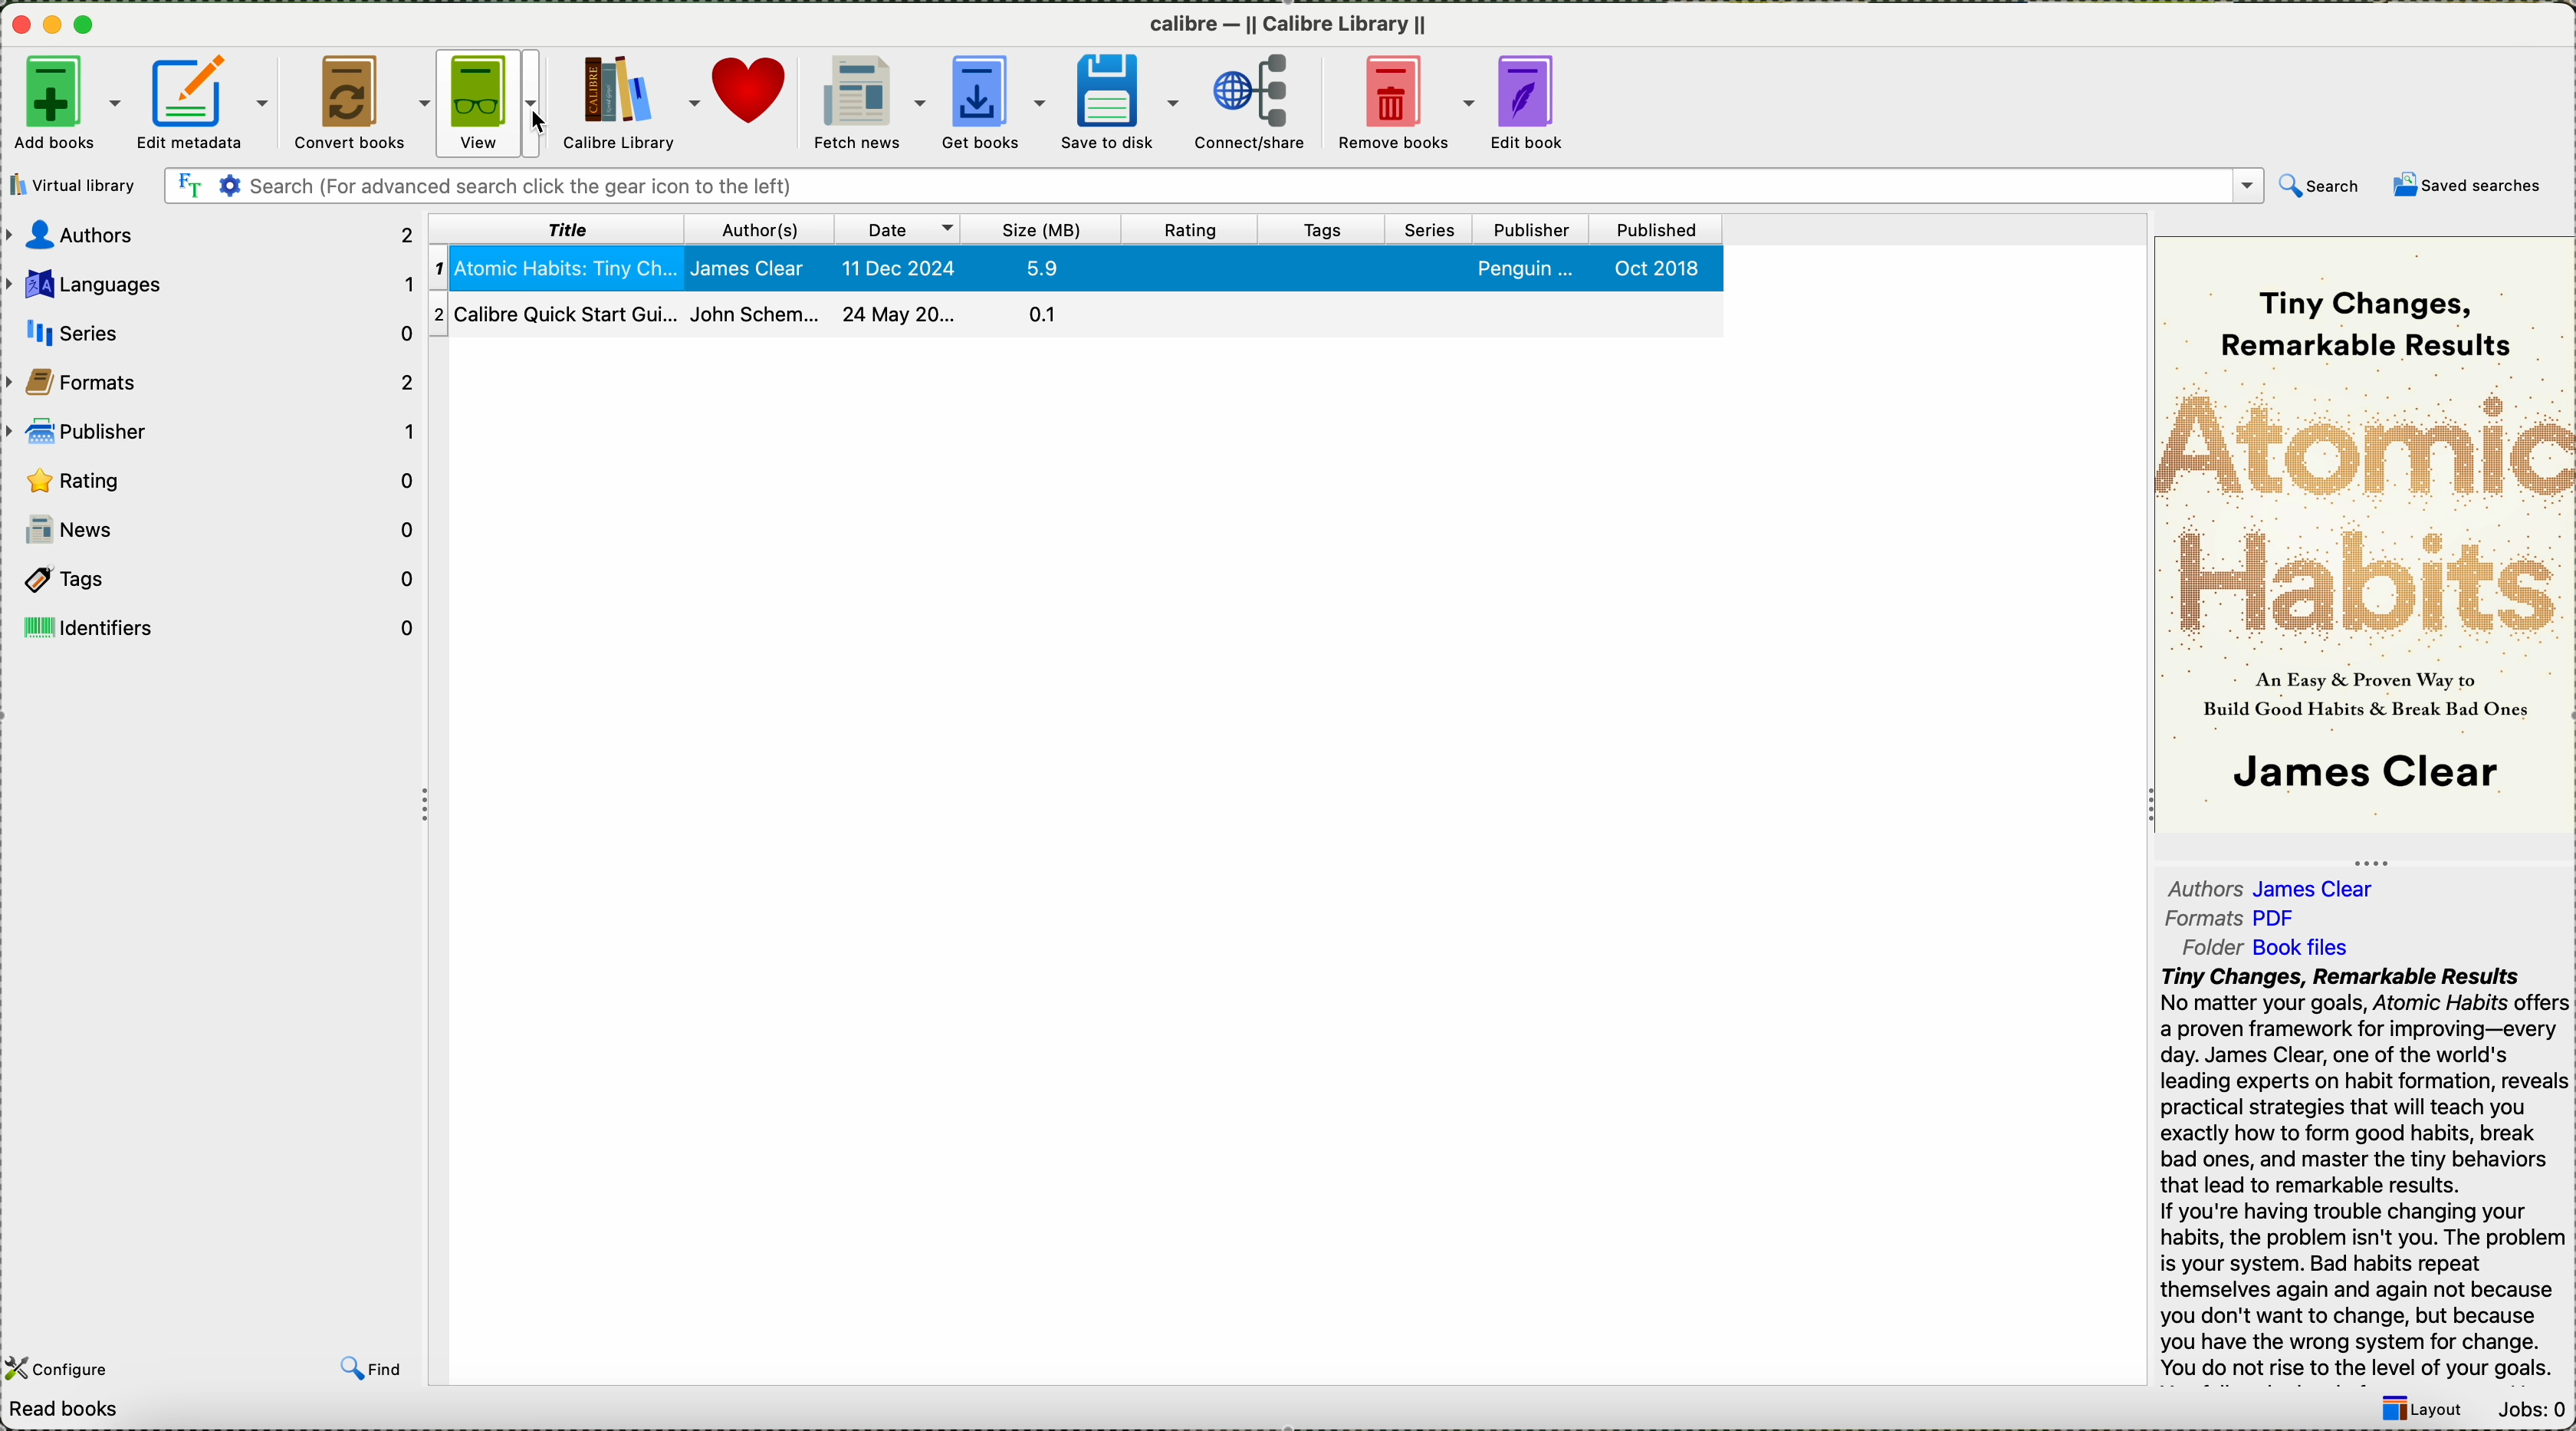 This screenshot has width=2576, height=1431. Describe the element at coordinates (85, 25) in the screenshot. I see `maximize` at that location.